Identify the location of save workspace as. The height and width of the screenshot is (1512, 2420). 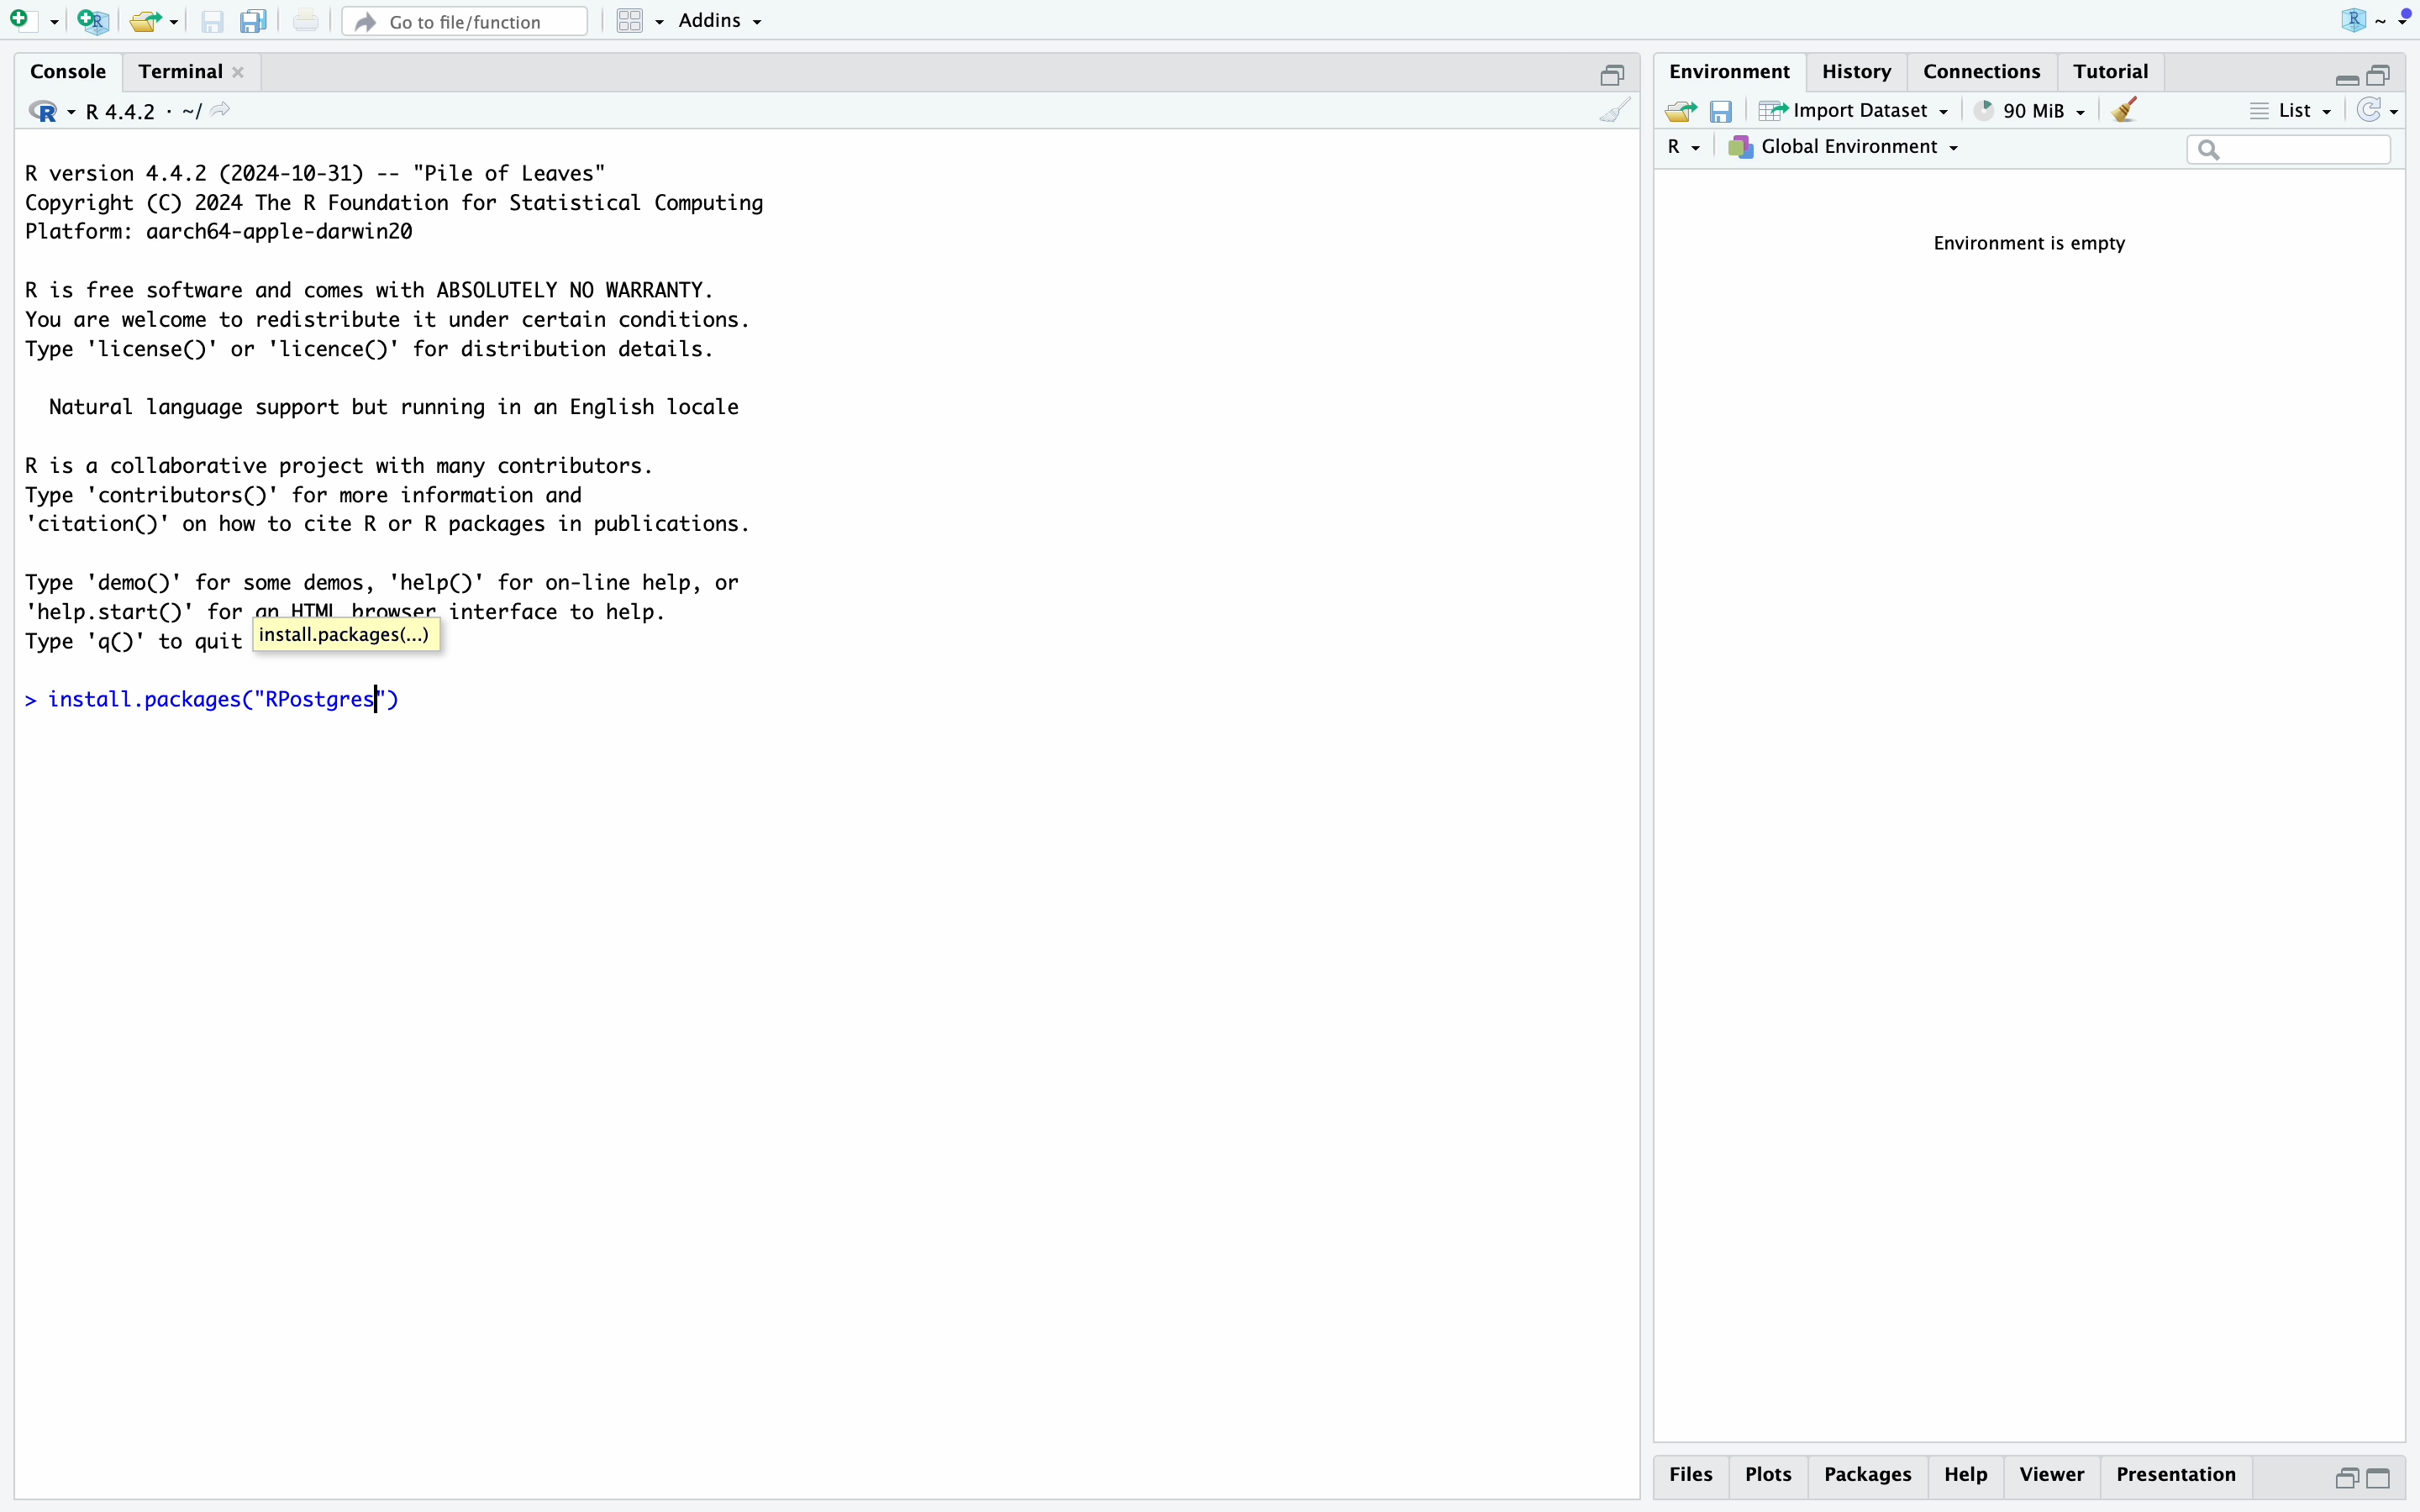
(1729, 113).